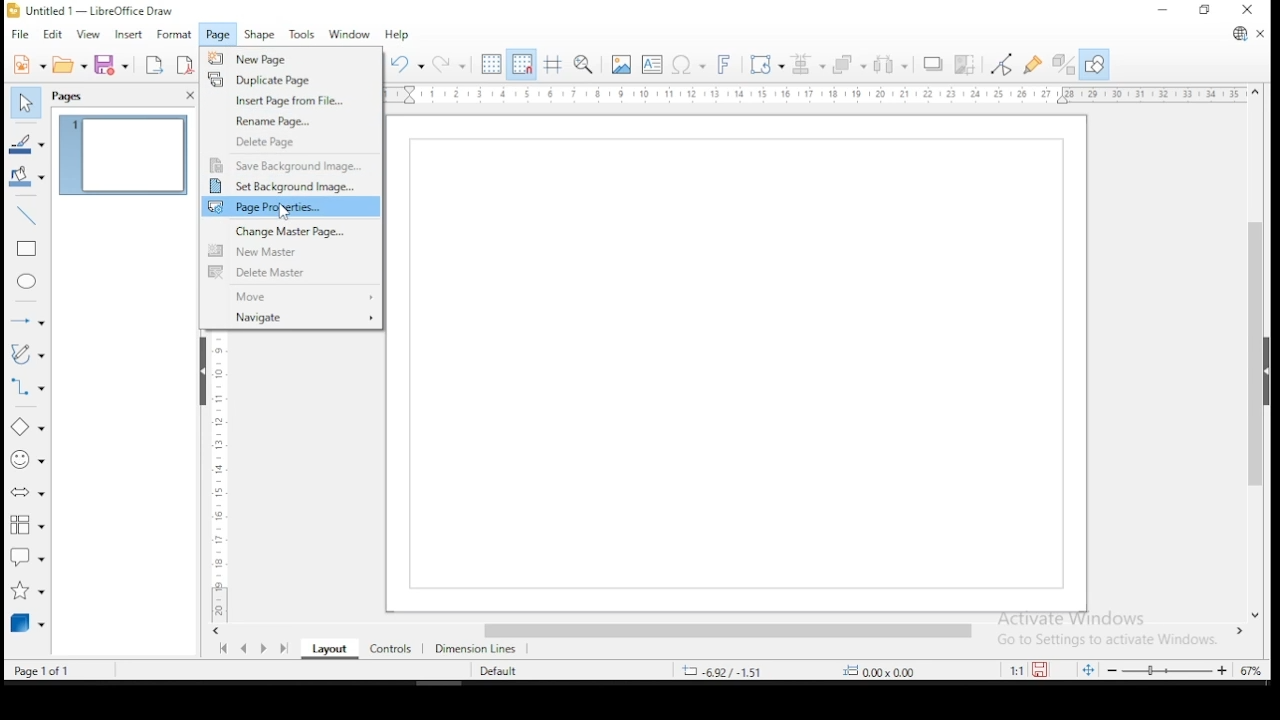 Image resolution: width=1280 pixels, height=720 pixels. What do you see at coordinates (396, 36) in the screenshot?
I see `help` at bounding box center [396, 36].